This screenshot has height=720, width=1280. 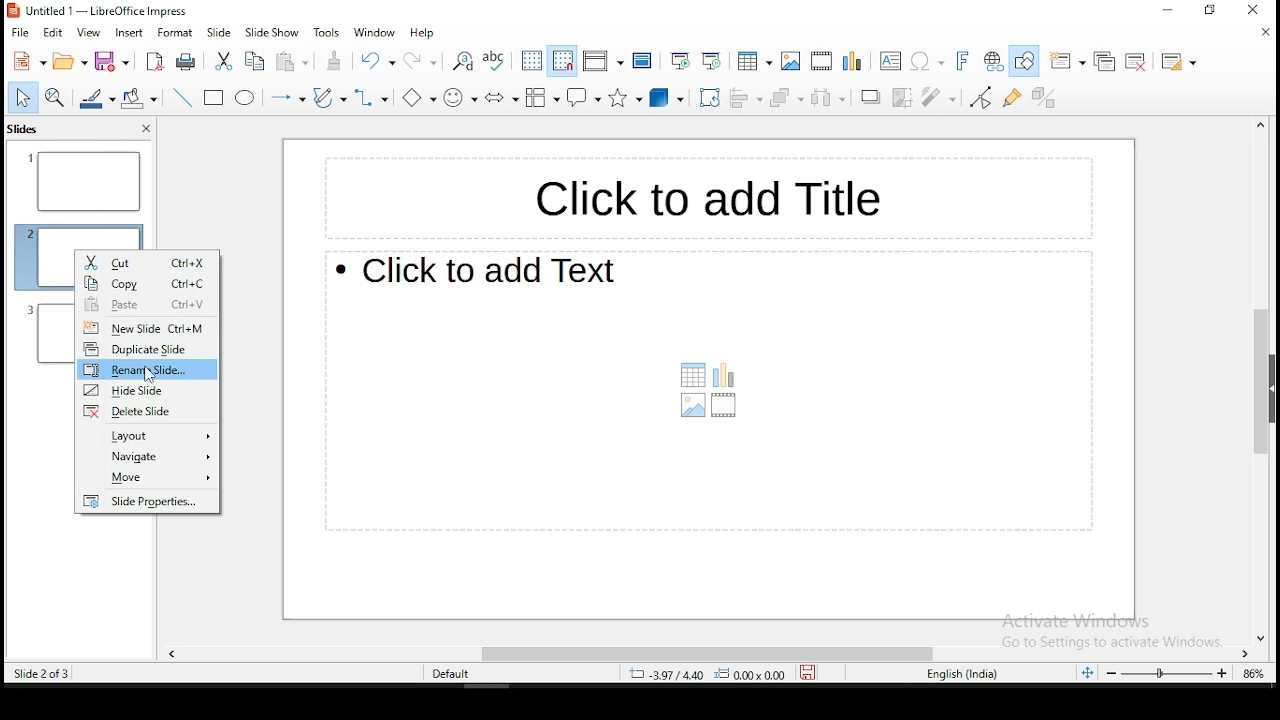 I want to click on window, so click(x=375, y=32).